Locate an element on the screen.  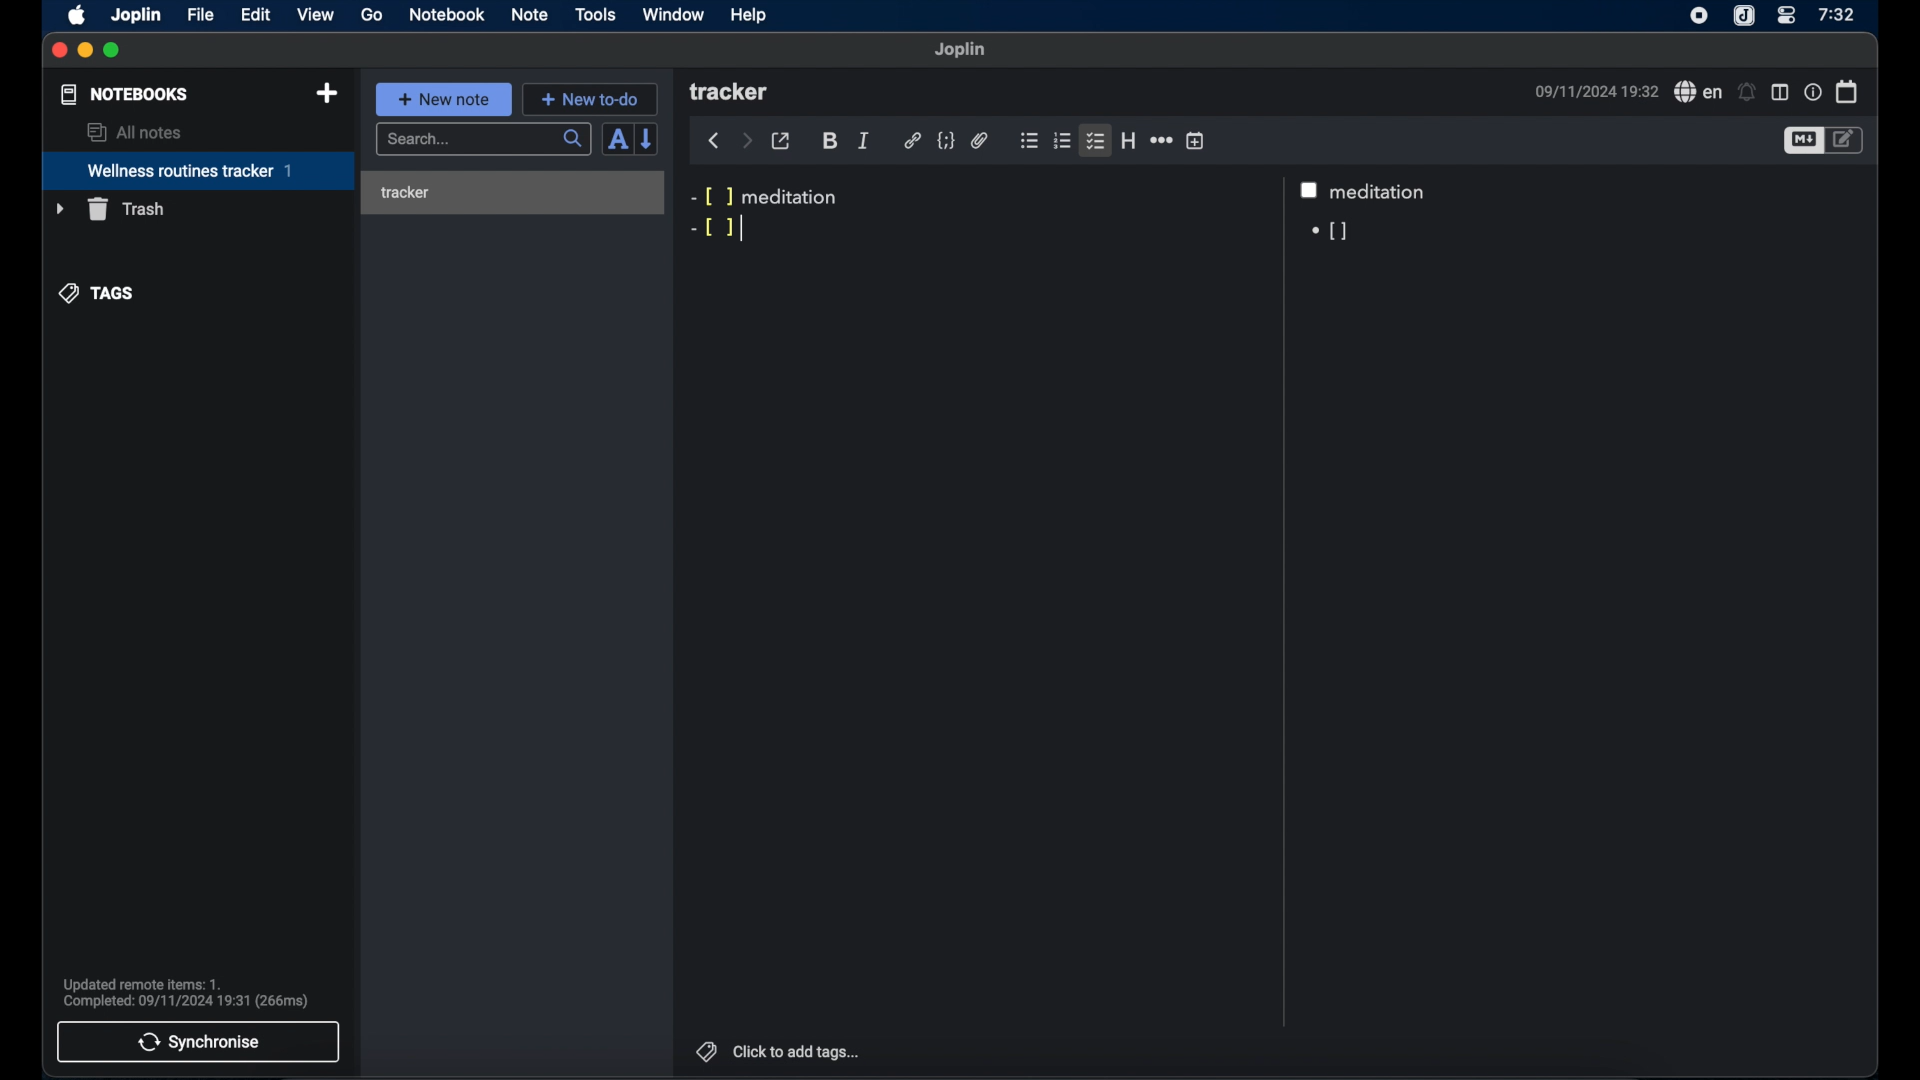
search... is located at coordinates (485, 140).